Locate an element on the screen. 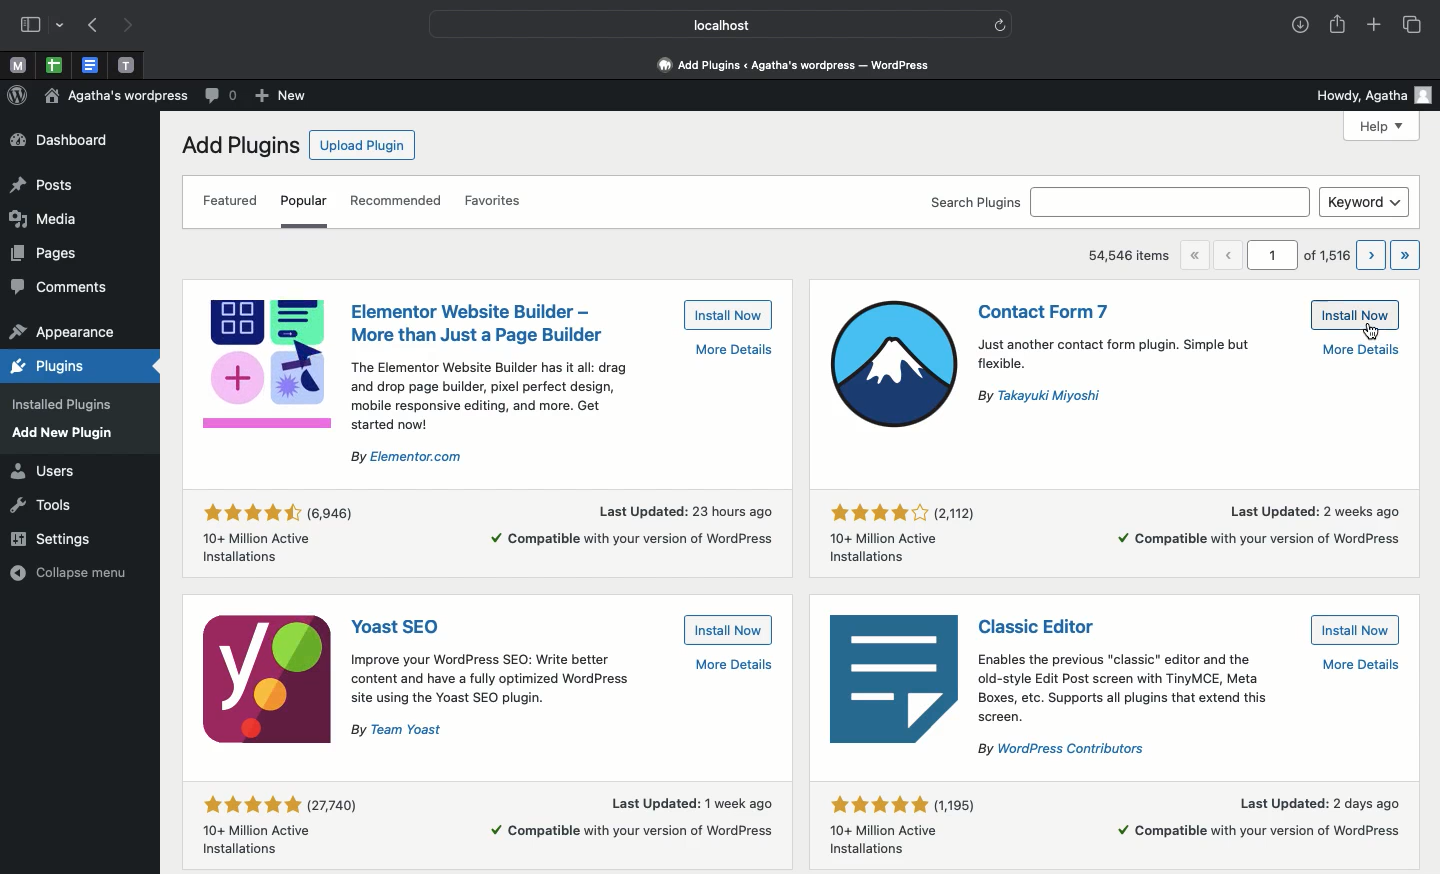 This screenshot has height=874, width=1440. Pinned tabs is located at coordinates (129, 65).